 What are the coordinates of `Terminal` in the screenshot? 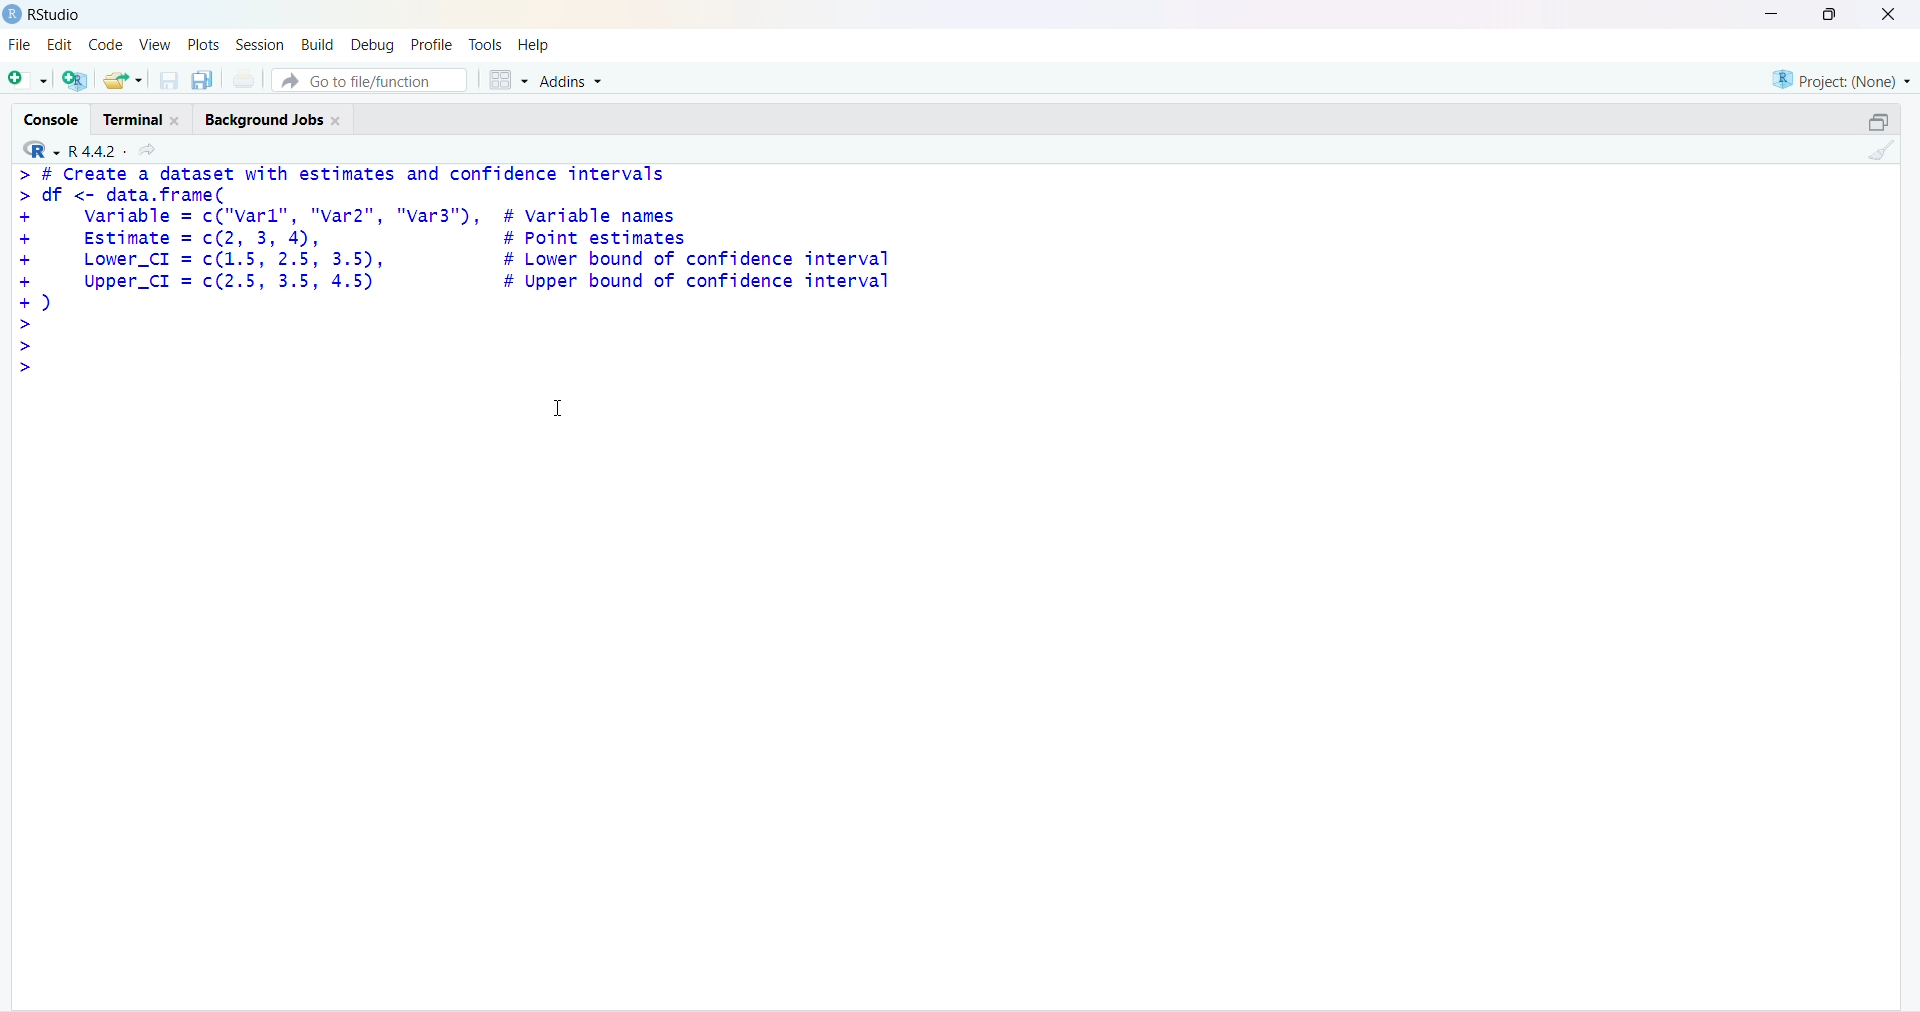 It's located at (146, 118).